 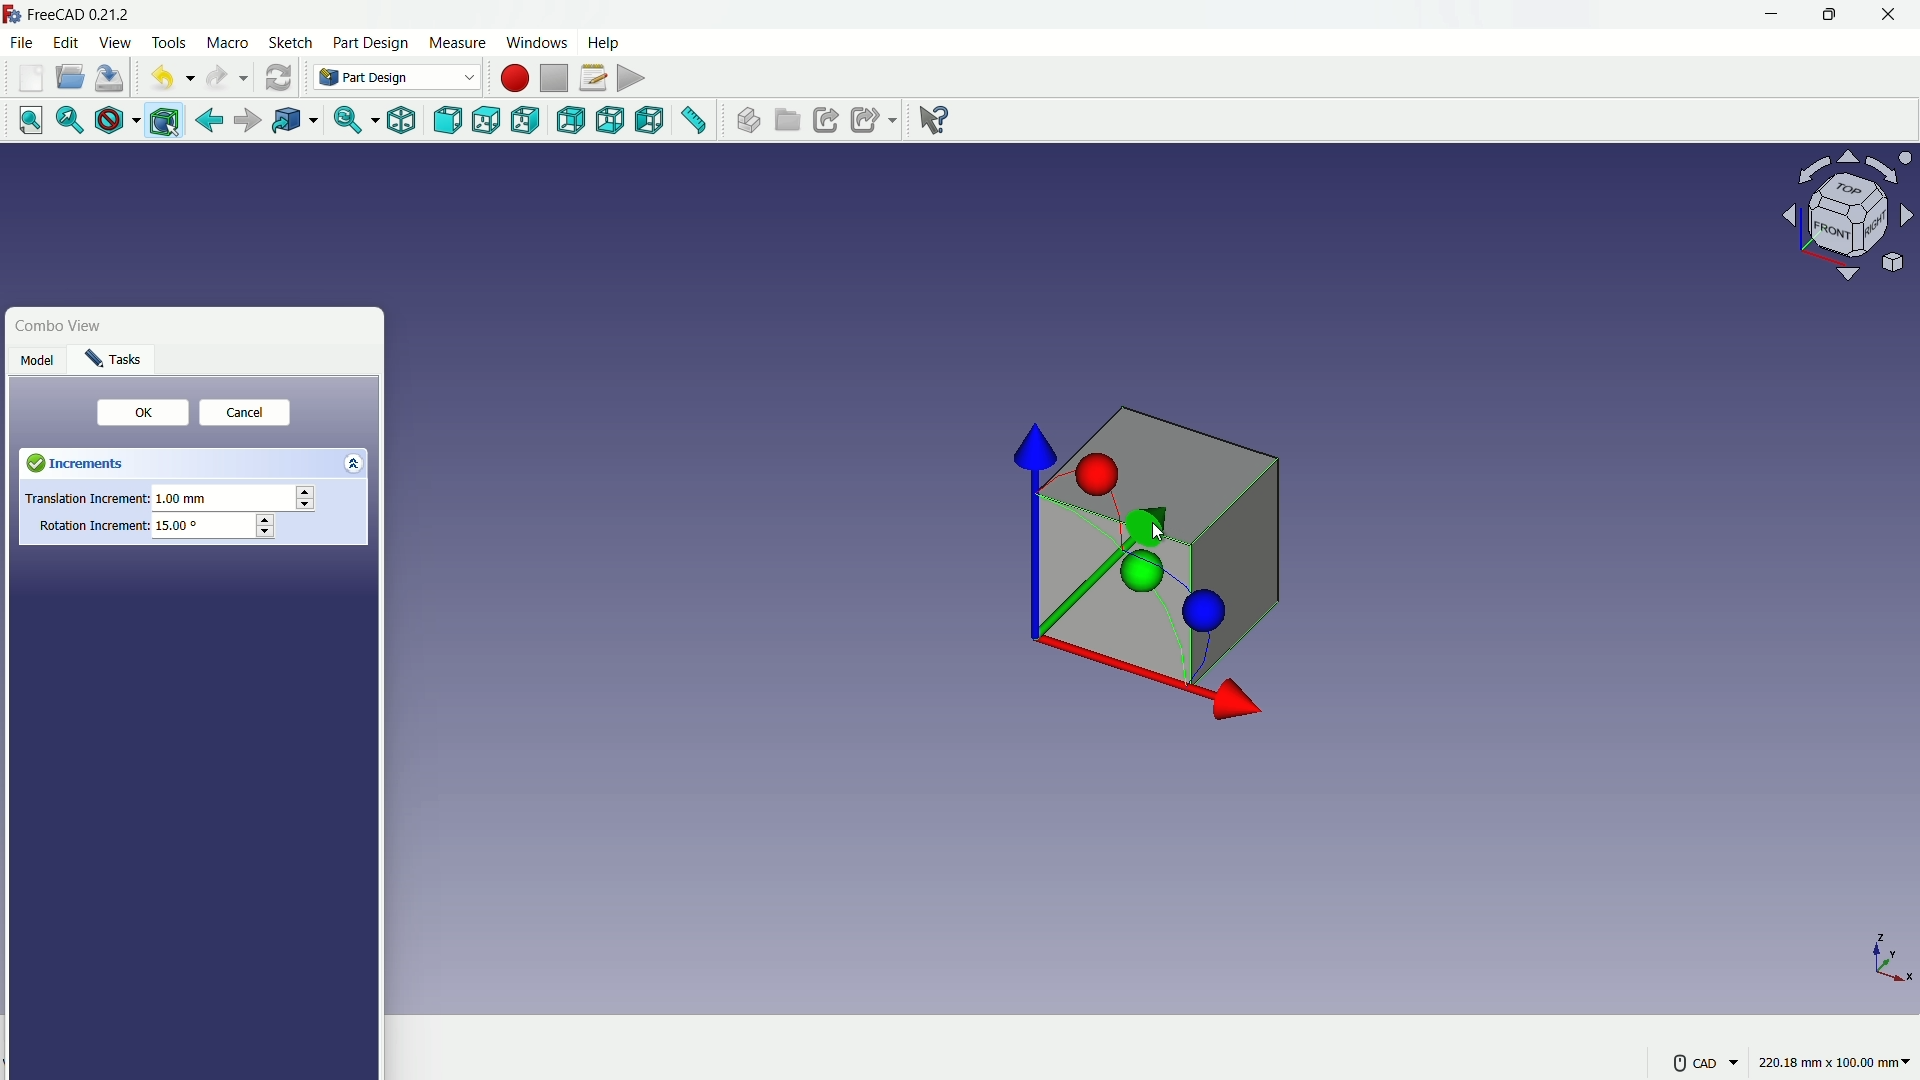 I want to click on new file, so click(x=31, y=78).